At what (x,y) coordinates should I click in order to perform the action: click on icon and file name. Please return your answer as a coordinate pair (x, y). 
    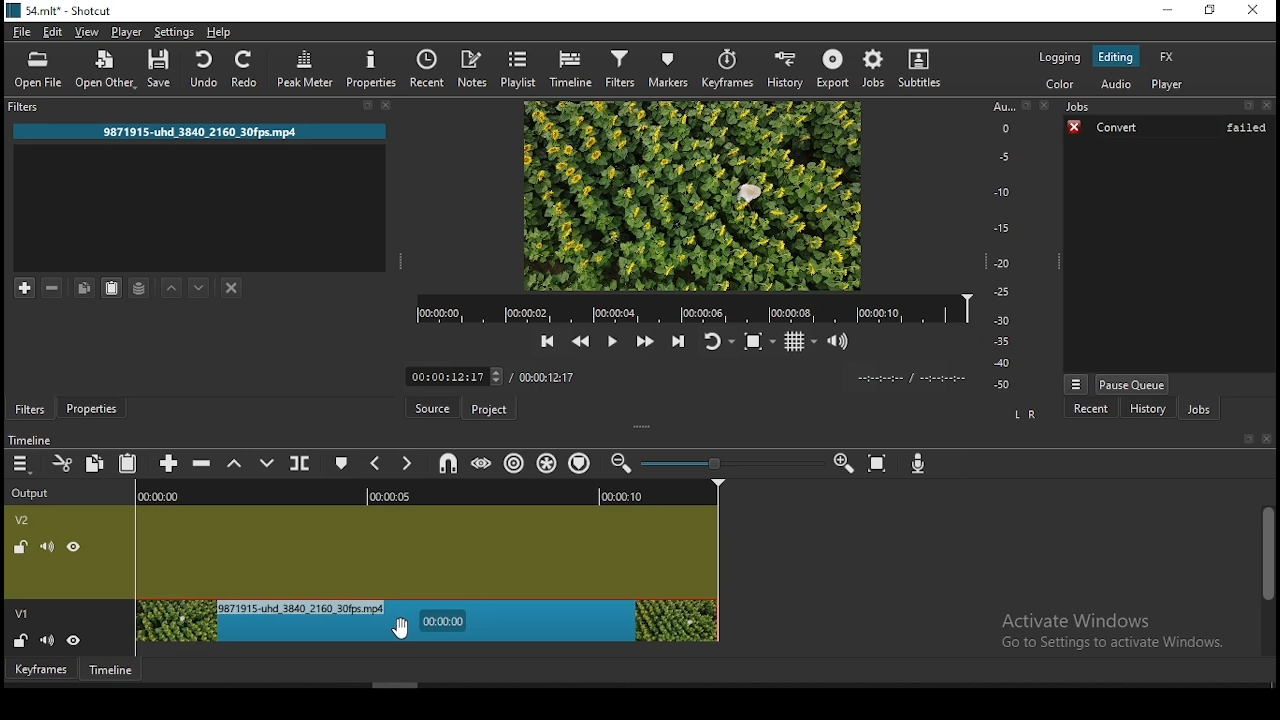
    Looking at the image, I should click on (63, 9).